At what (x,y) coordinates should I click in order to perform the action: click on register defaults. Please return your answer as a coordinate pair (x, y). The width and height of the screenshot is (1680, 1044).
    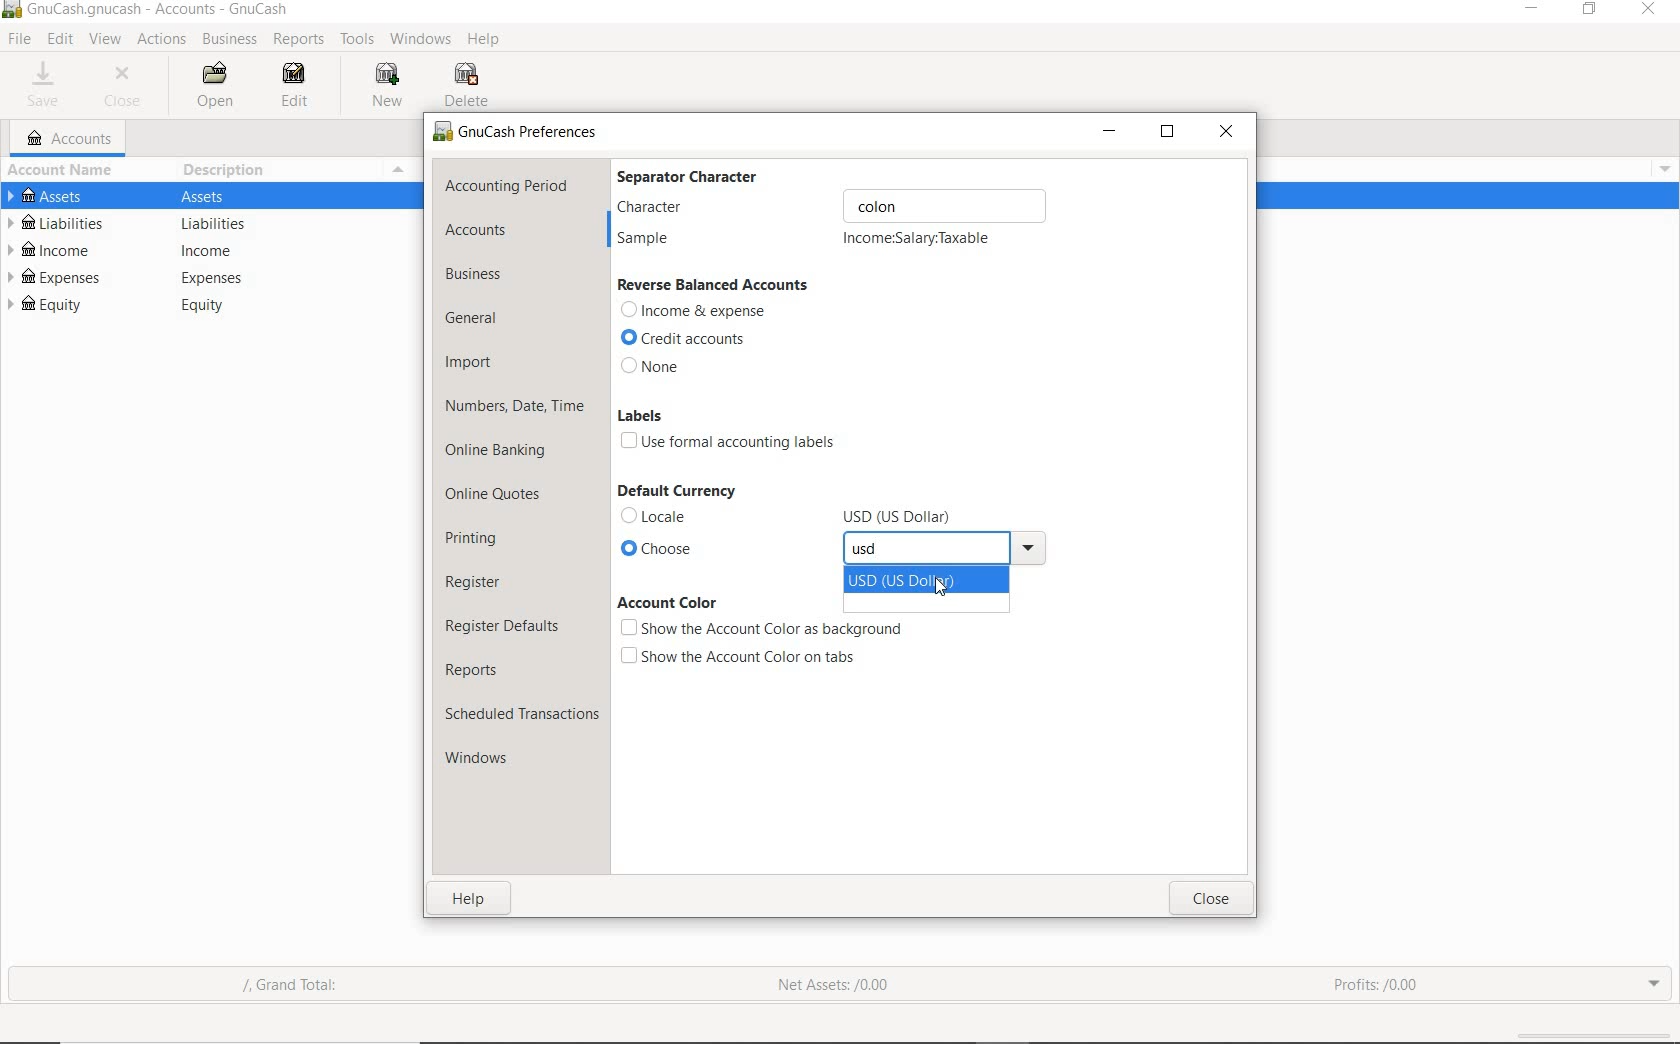
    Looking at the image, I should click on (505, 624).